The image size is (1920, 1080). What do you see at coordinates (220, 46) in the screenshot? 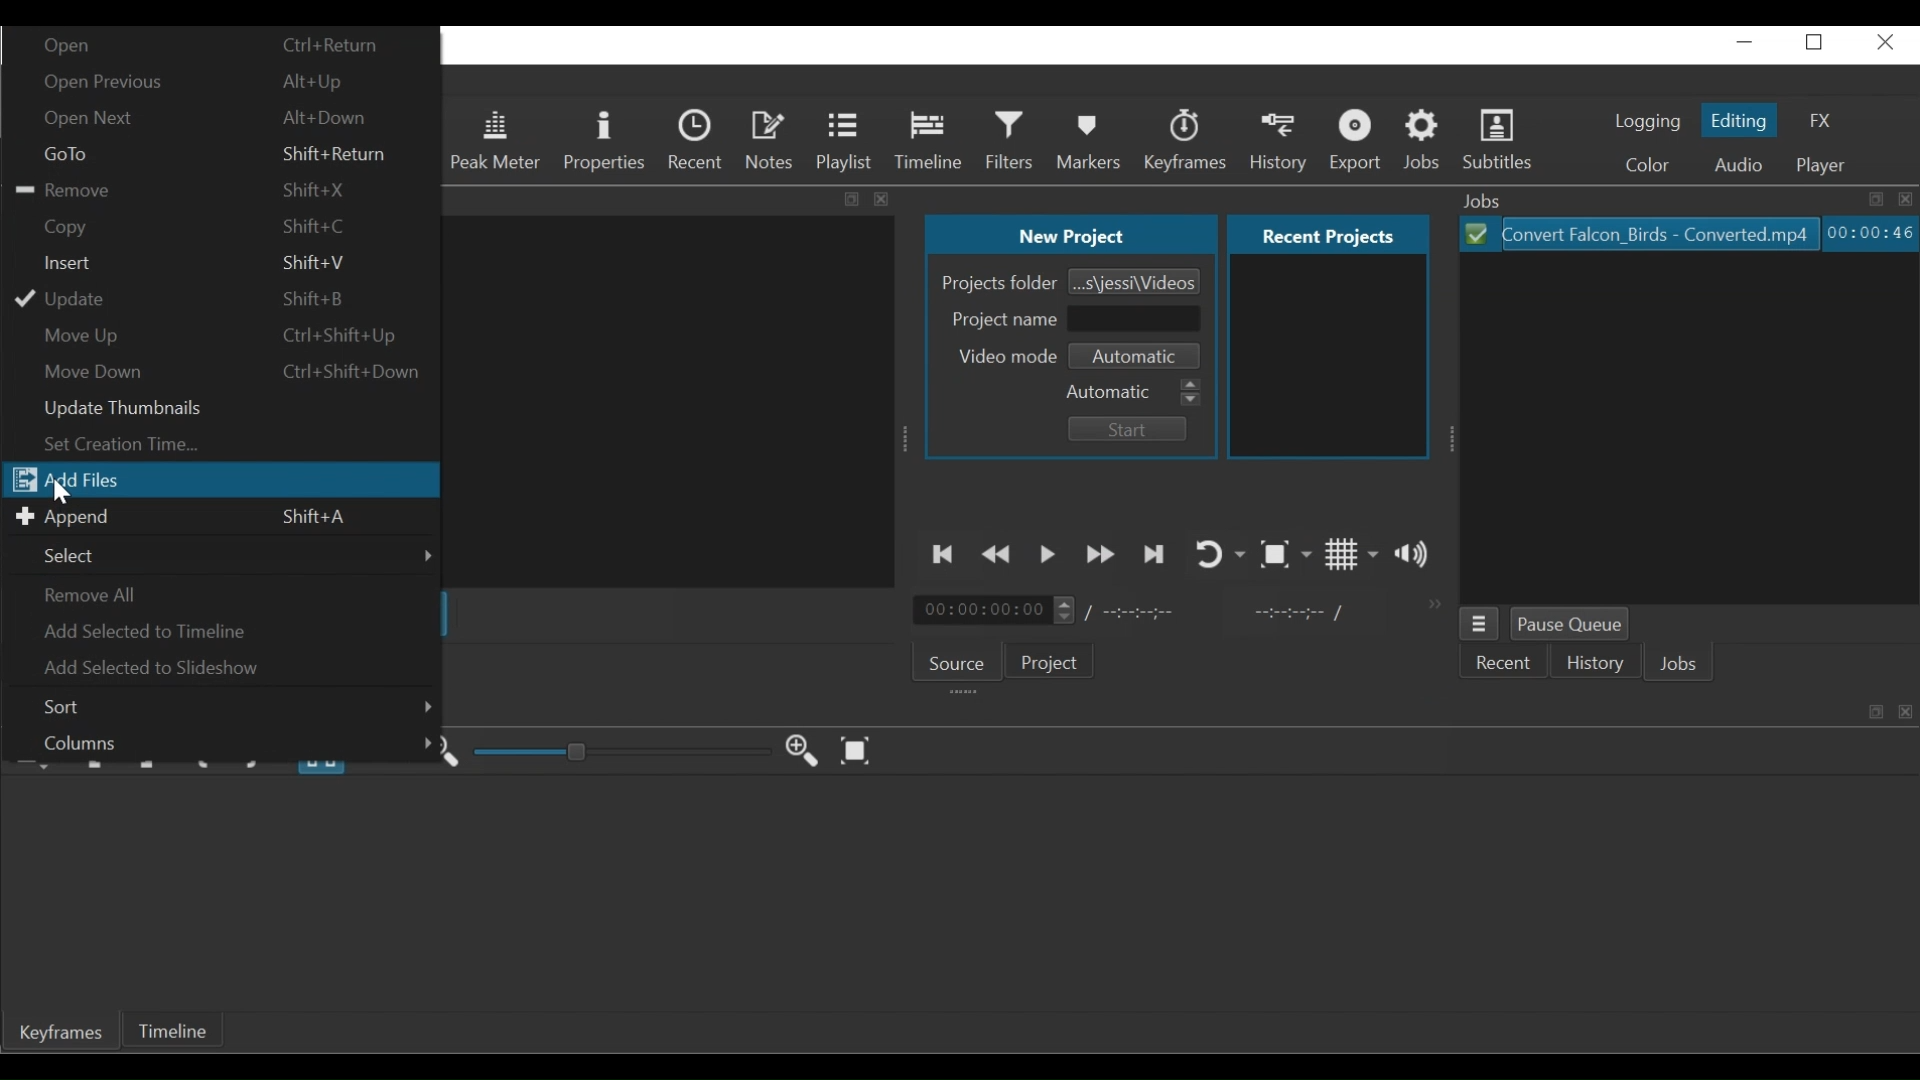
I see `Open` at bounding box center [220, 46].